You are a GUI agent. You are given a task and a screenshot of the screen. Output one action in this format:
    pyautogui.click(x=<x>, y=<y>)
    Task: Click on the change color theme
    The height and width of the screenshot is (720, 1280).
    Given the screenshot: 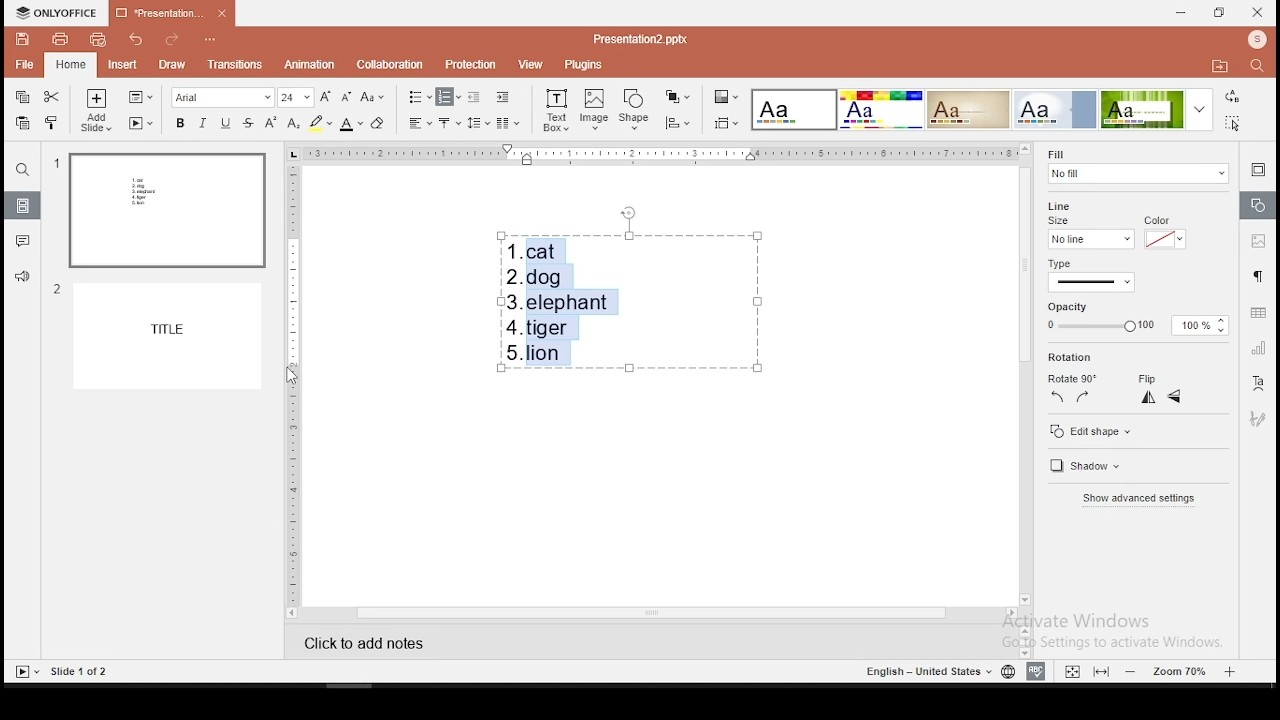 What is the action you would take?
    pyautogui.click(x=724, y=96)
    